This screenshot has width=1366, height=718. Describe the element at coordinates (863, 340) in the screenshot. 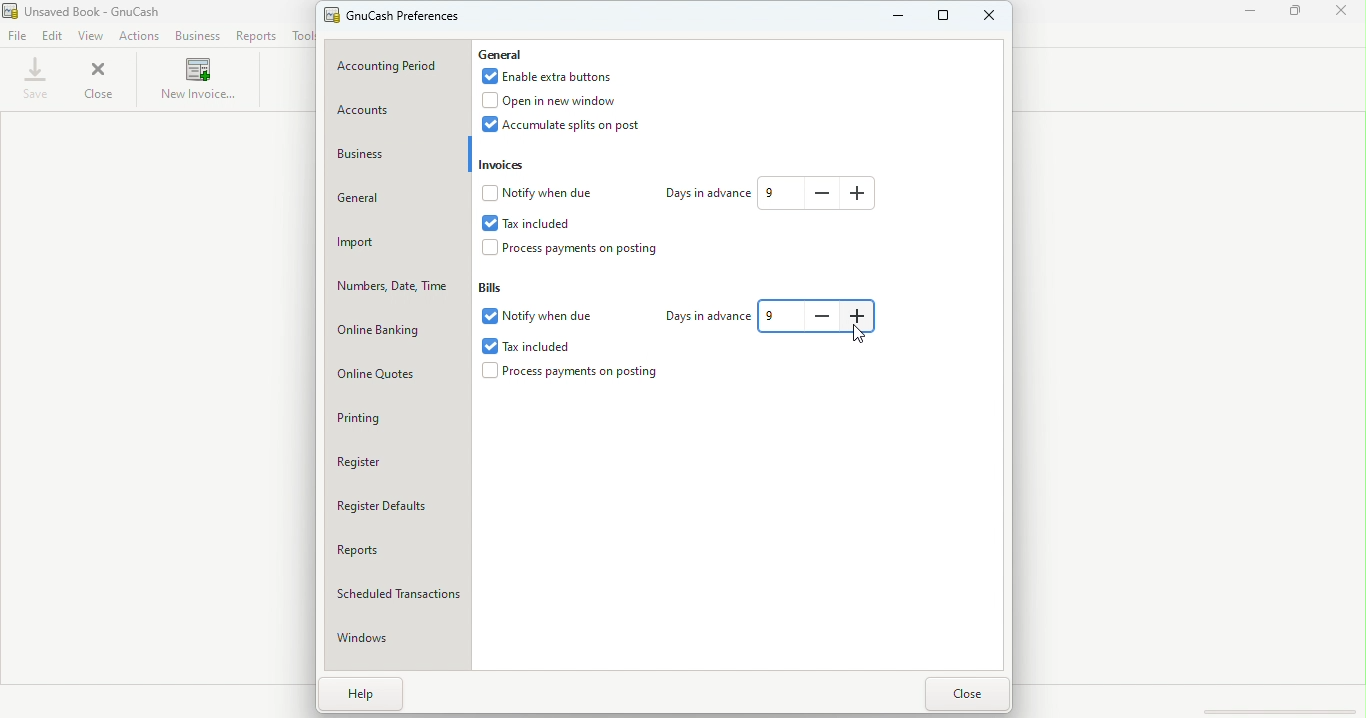

I see `cursor` at that location.